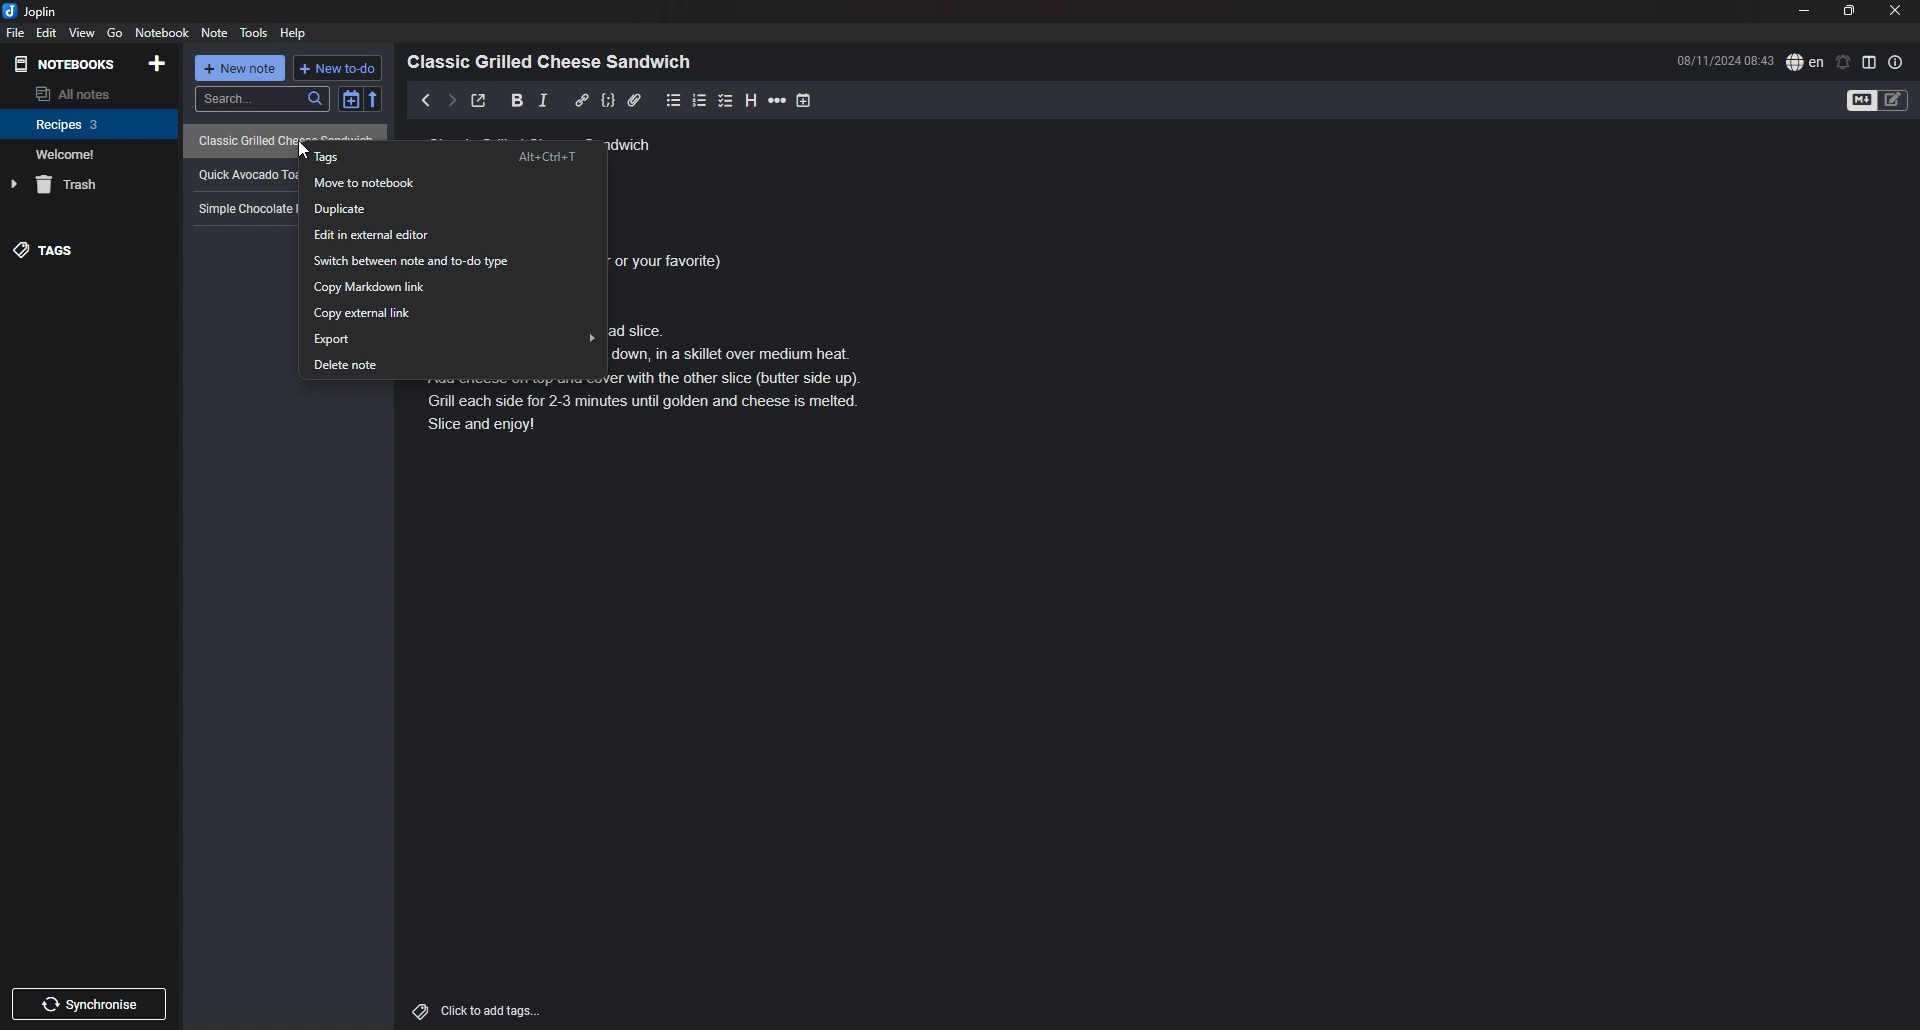 The width and height of the screenshot is (1920, 1030). Describe the element at coordinates (1896, 62) in the screenshot. I see `note properties` at that location.